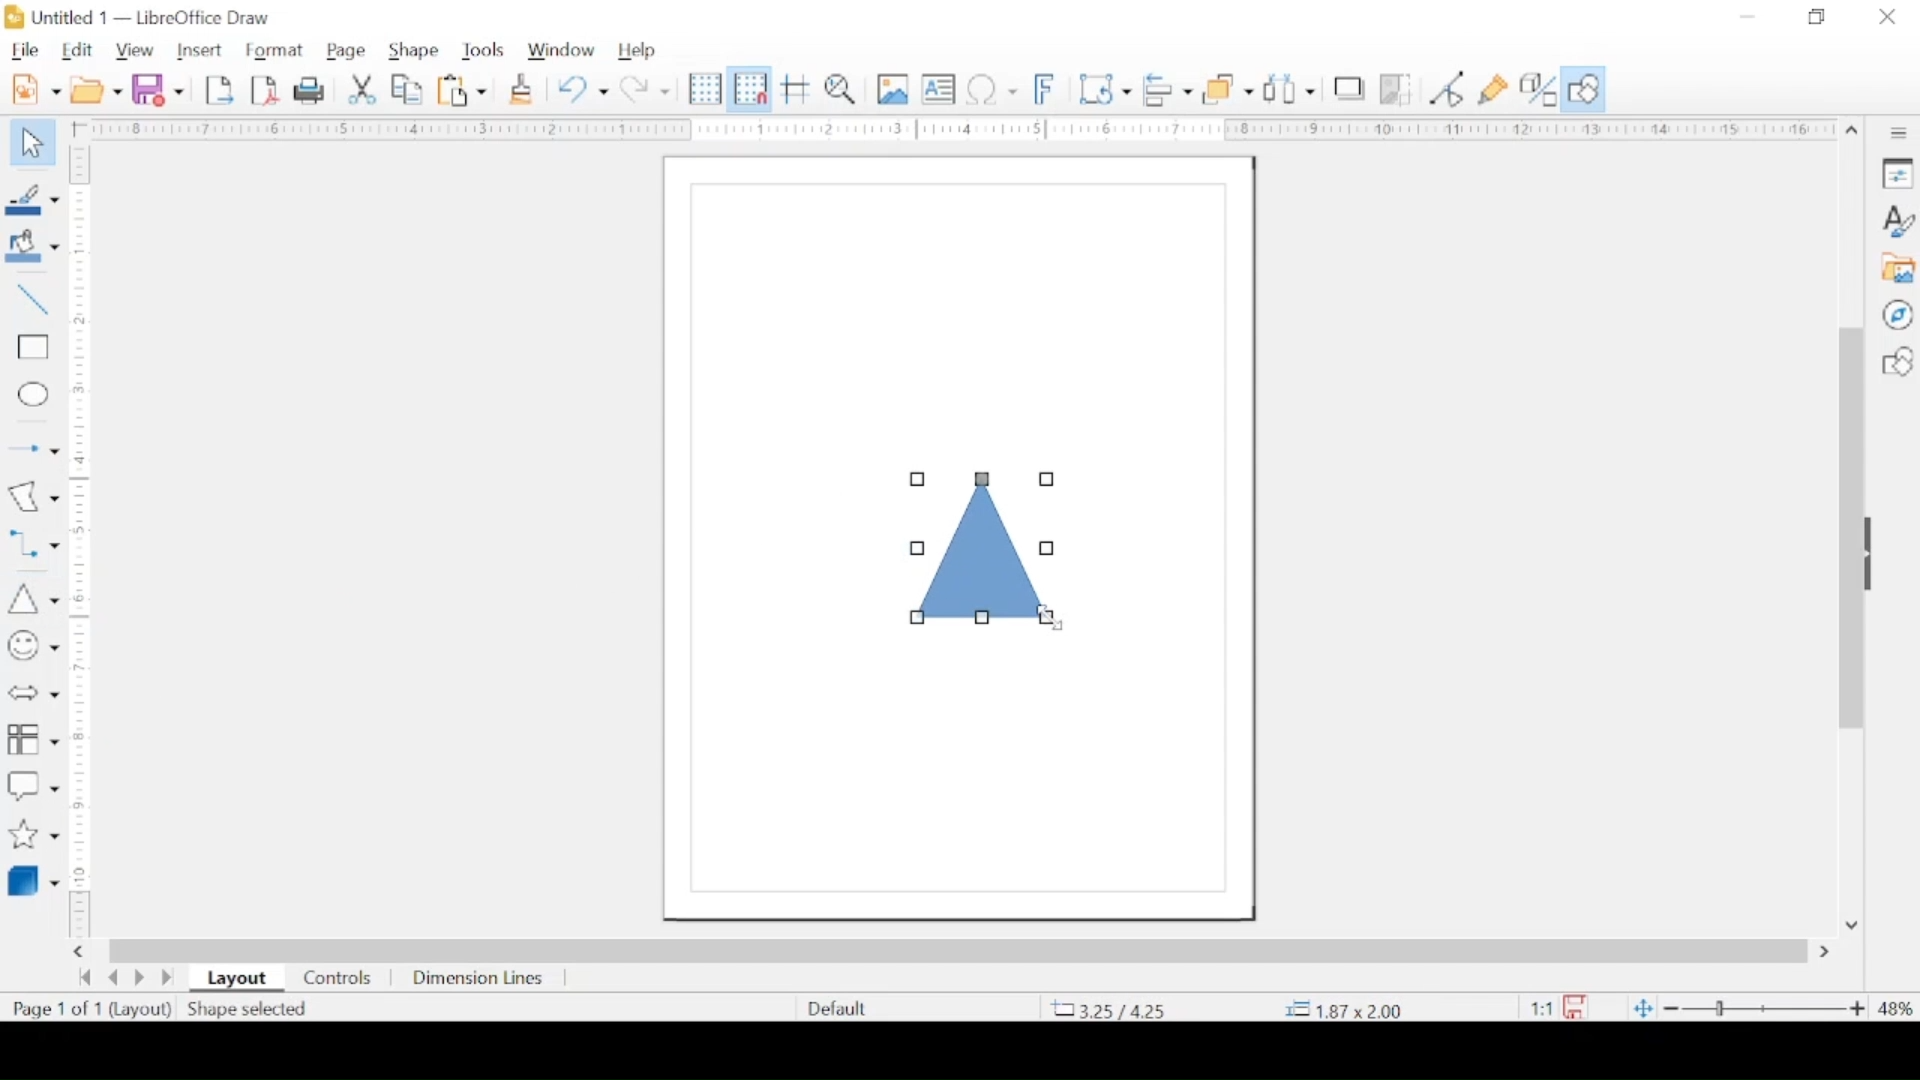  What do you see at coordinates (32, 541) in the screenshot?
I see `connectors` at bounding box center [32, 541].